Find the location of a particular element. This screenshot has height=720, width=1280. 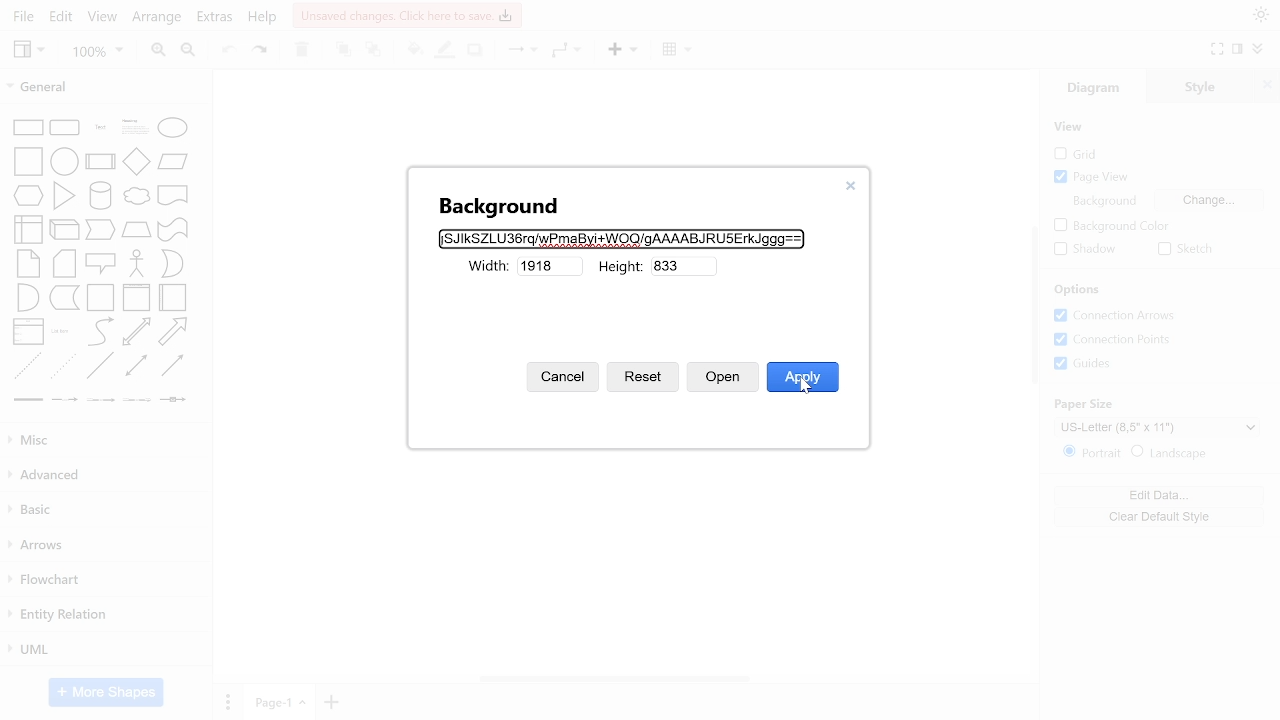

misc is located at coordinates (106, 441).